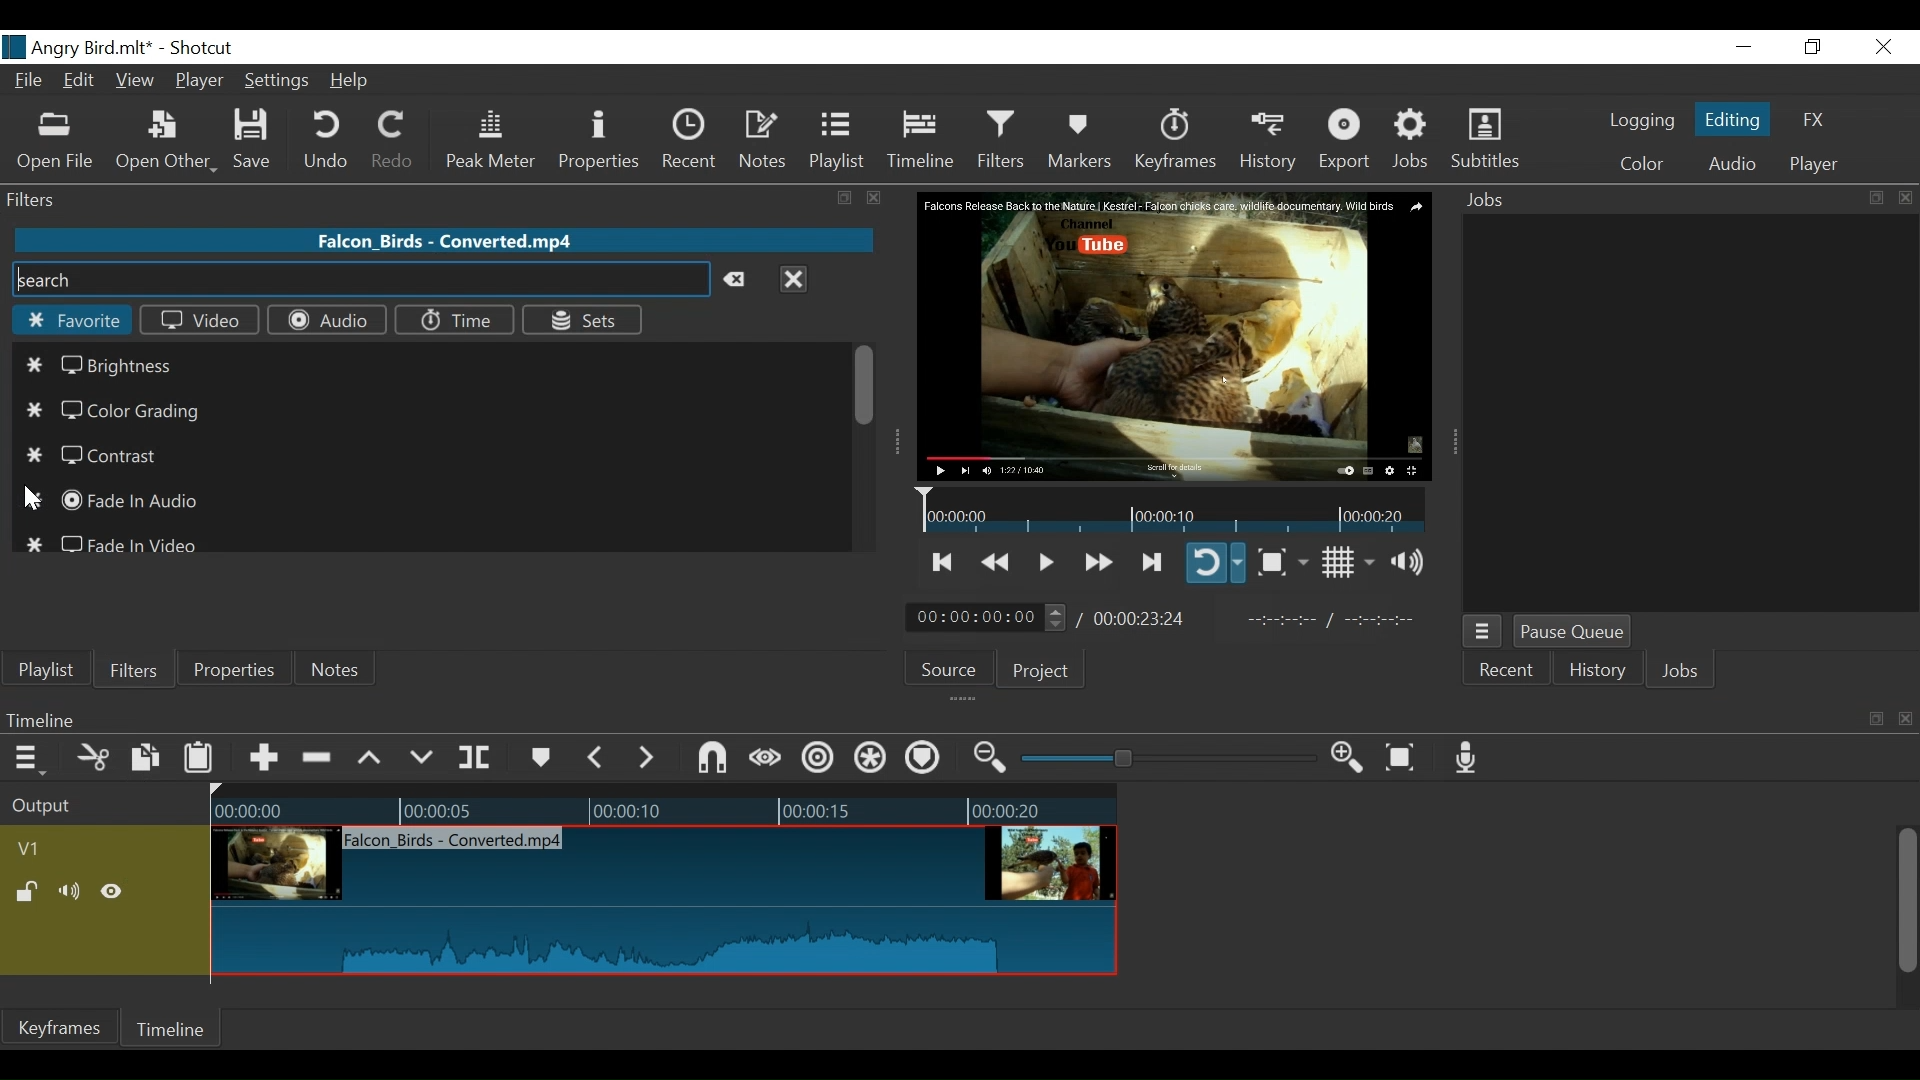 This screenshot has height=1080, width=1920. I want to click on Video Track Name, so click(87, 850).